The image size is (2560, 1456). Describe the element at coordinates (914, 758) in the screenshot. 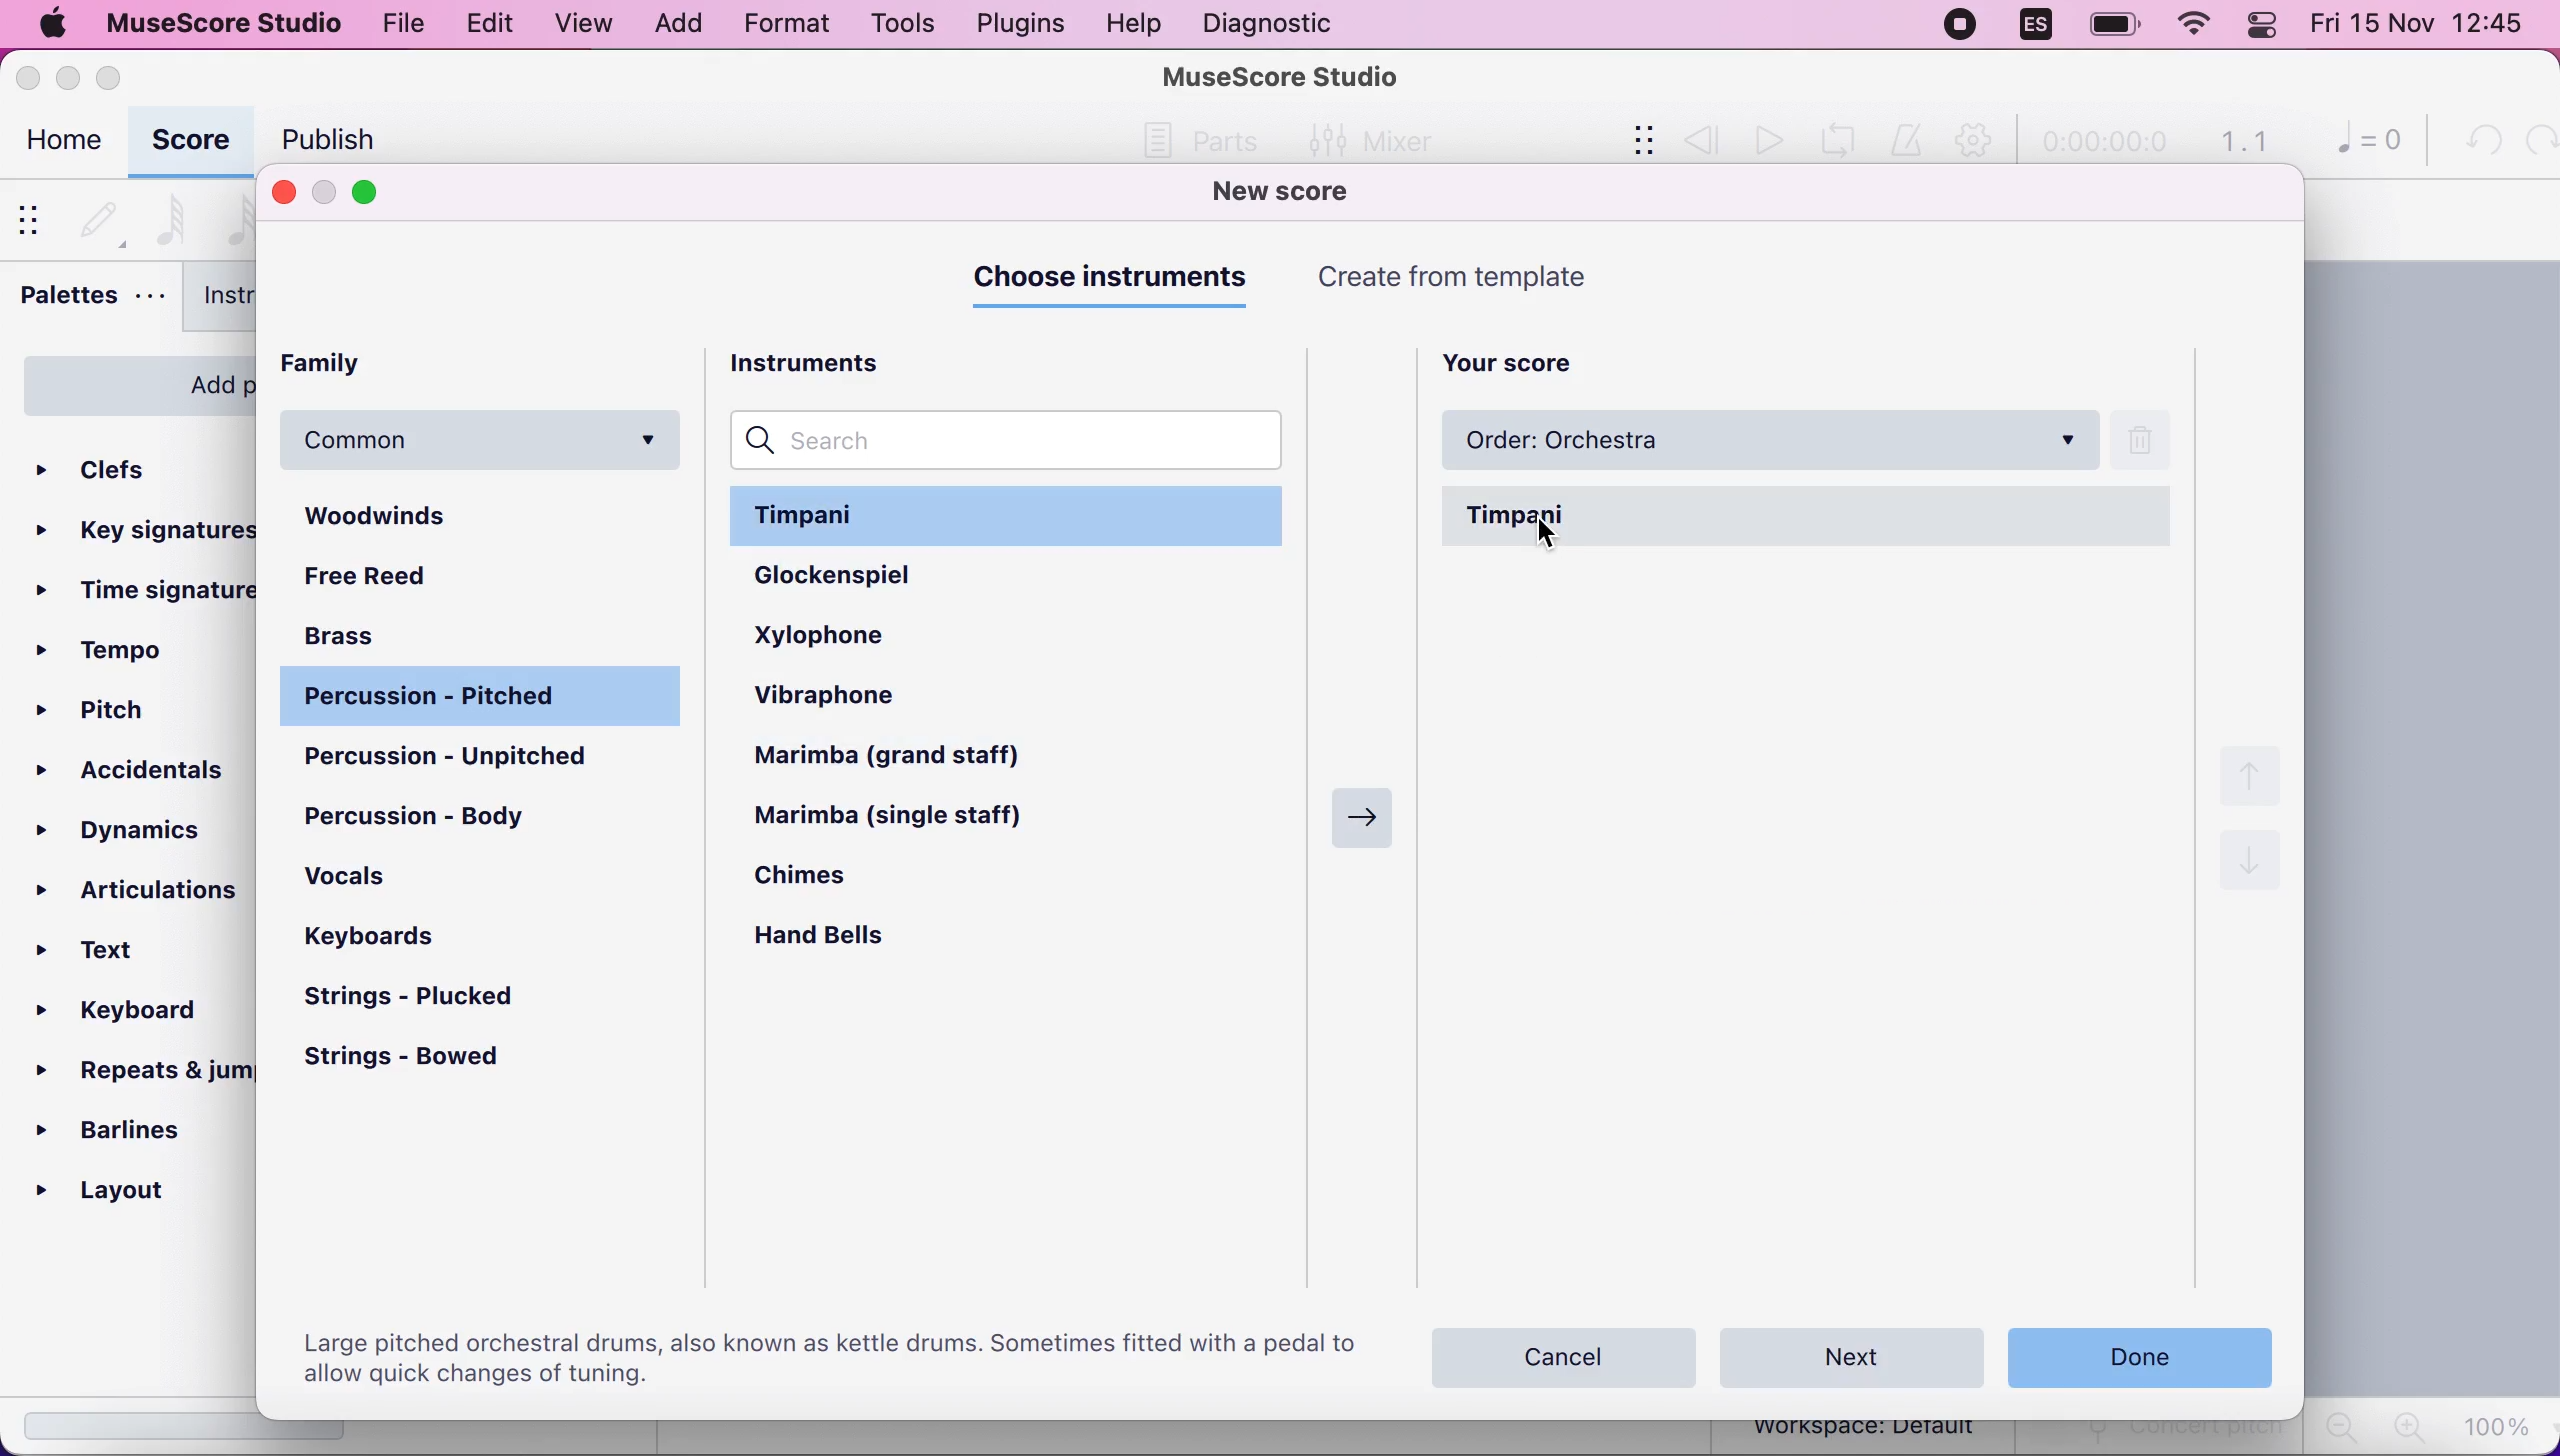

I see `marimba (grand staff)` at that location.